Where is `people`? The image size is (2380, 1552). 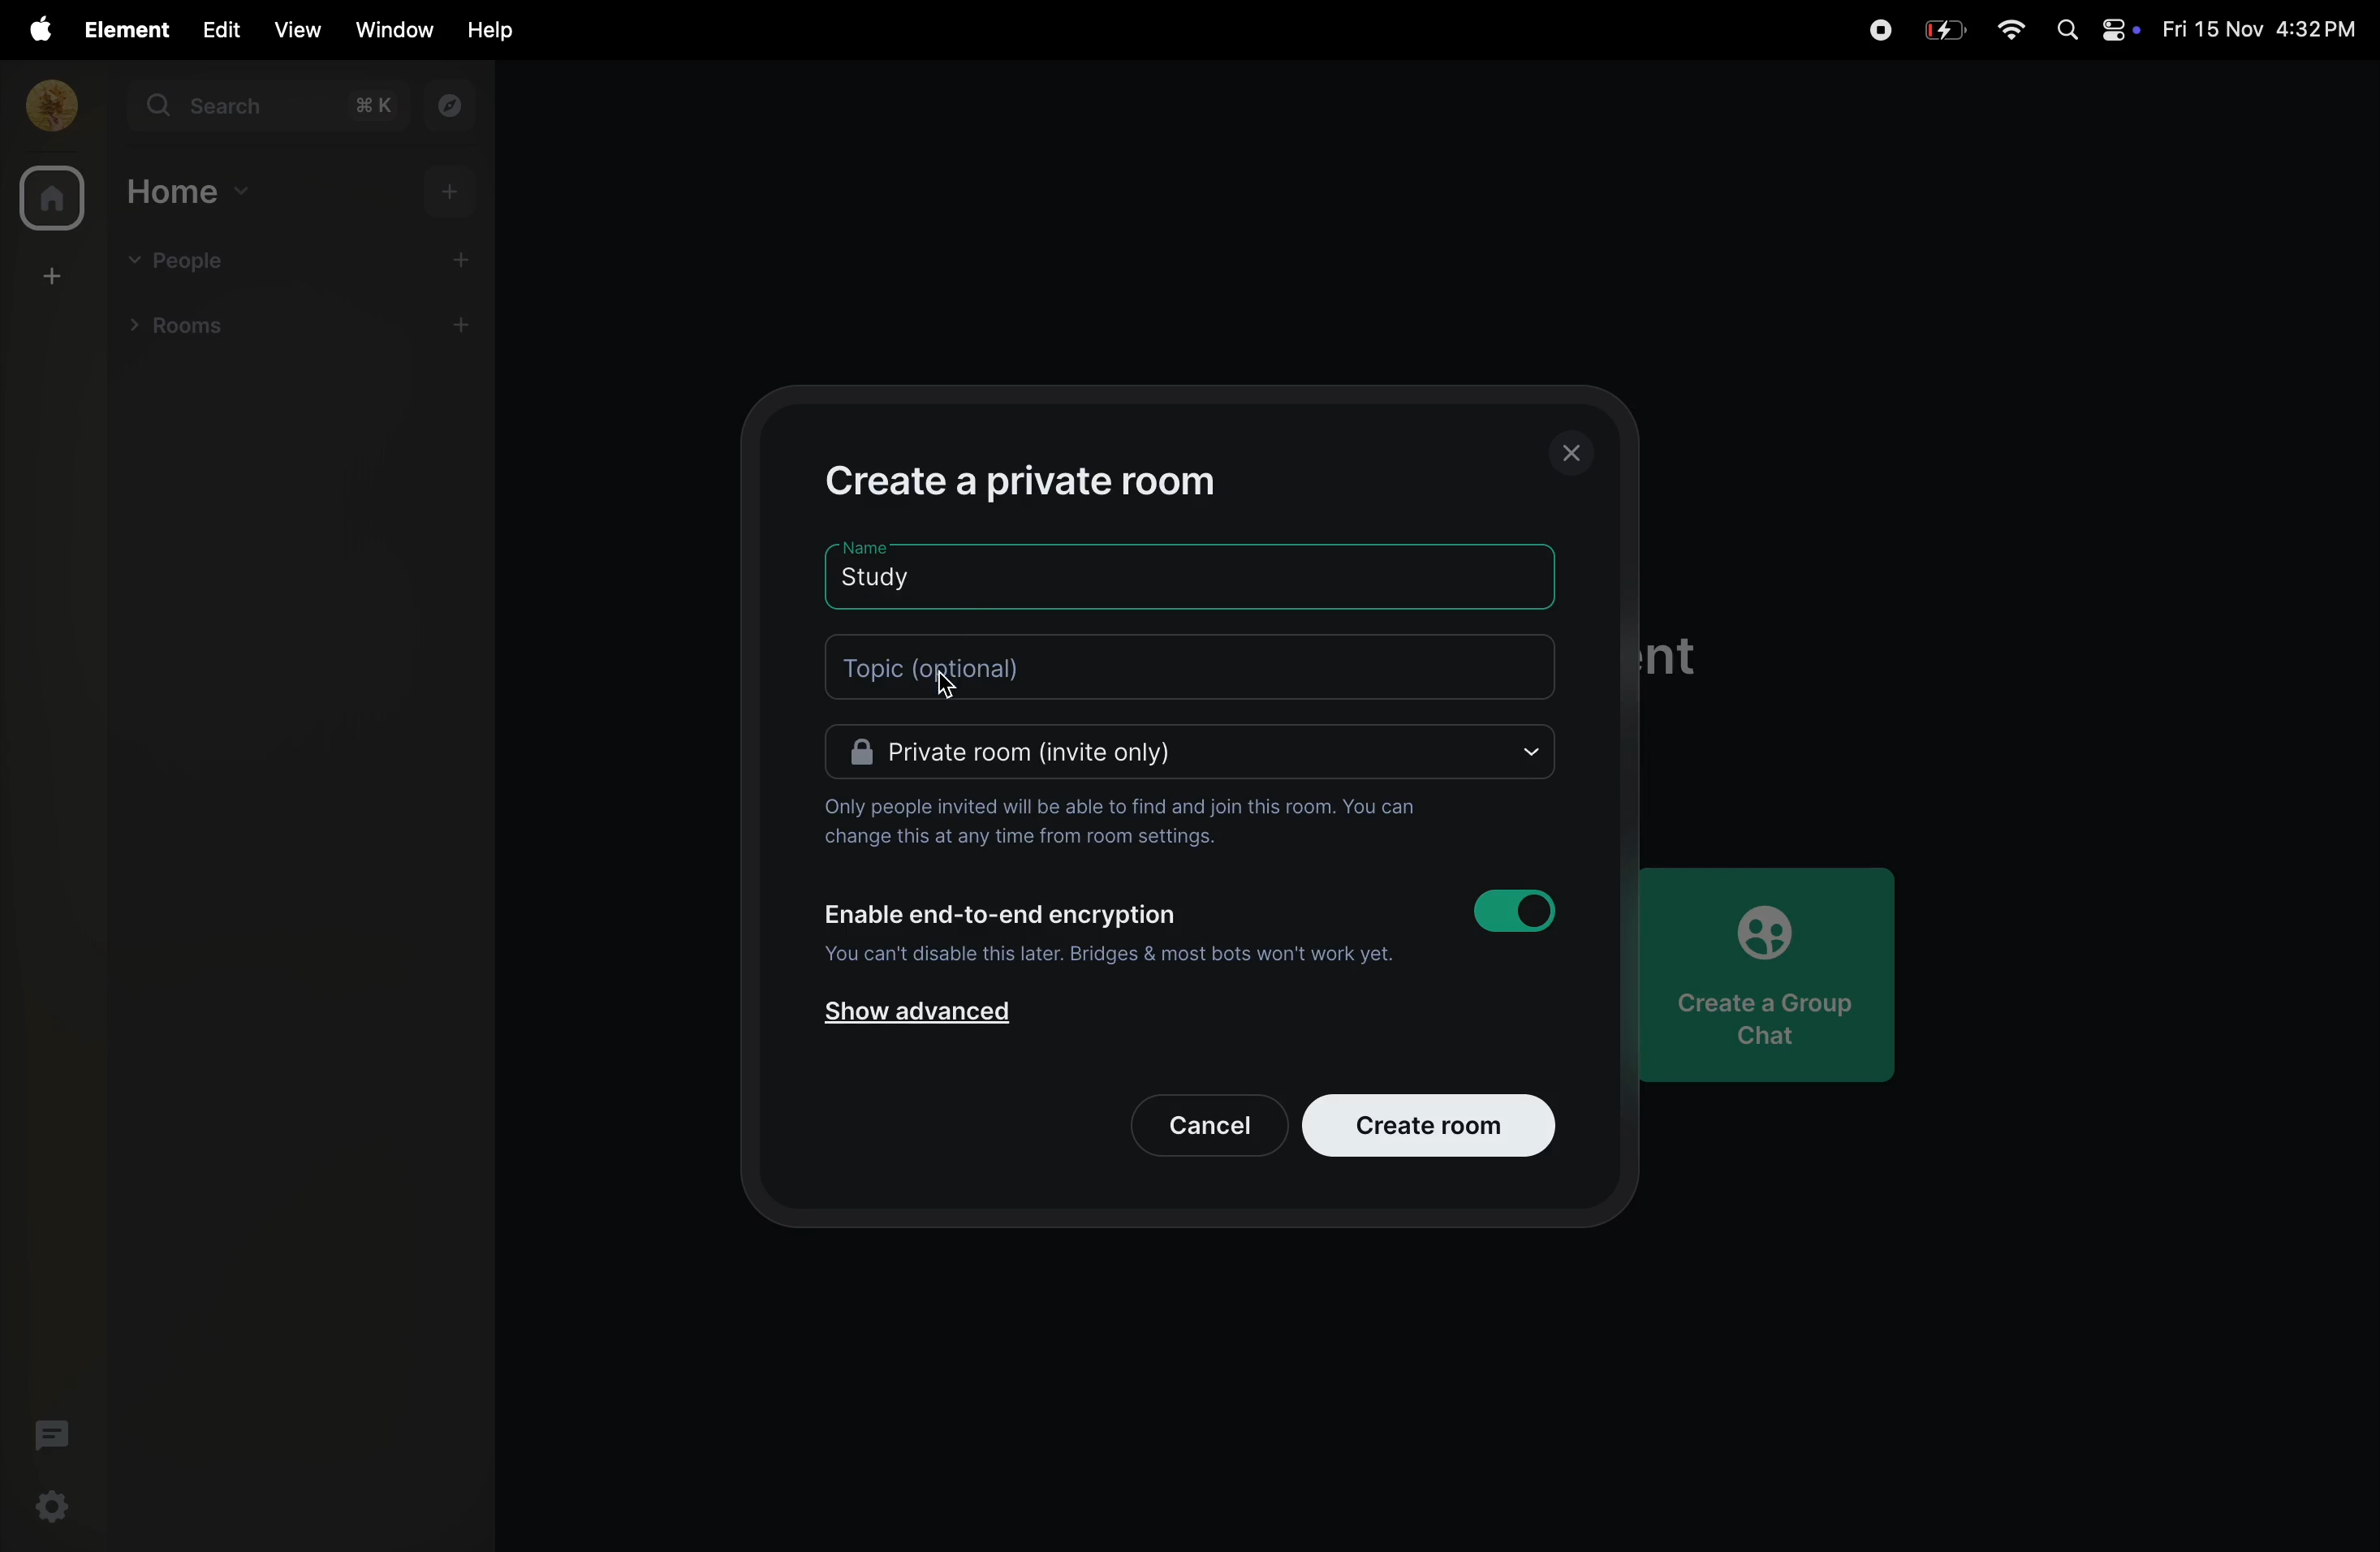
people is located at coordinates (183, 259).